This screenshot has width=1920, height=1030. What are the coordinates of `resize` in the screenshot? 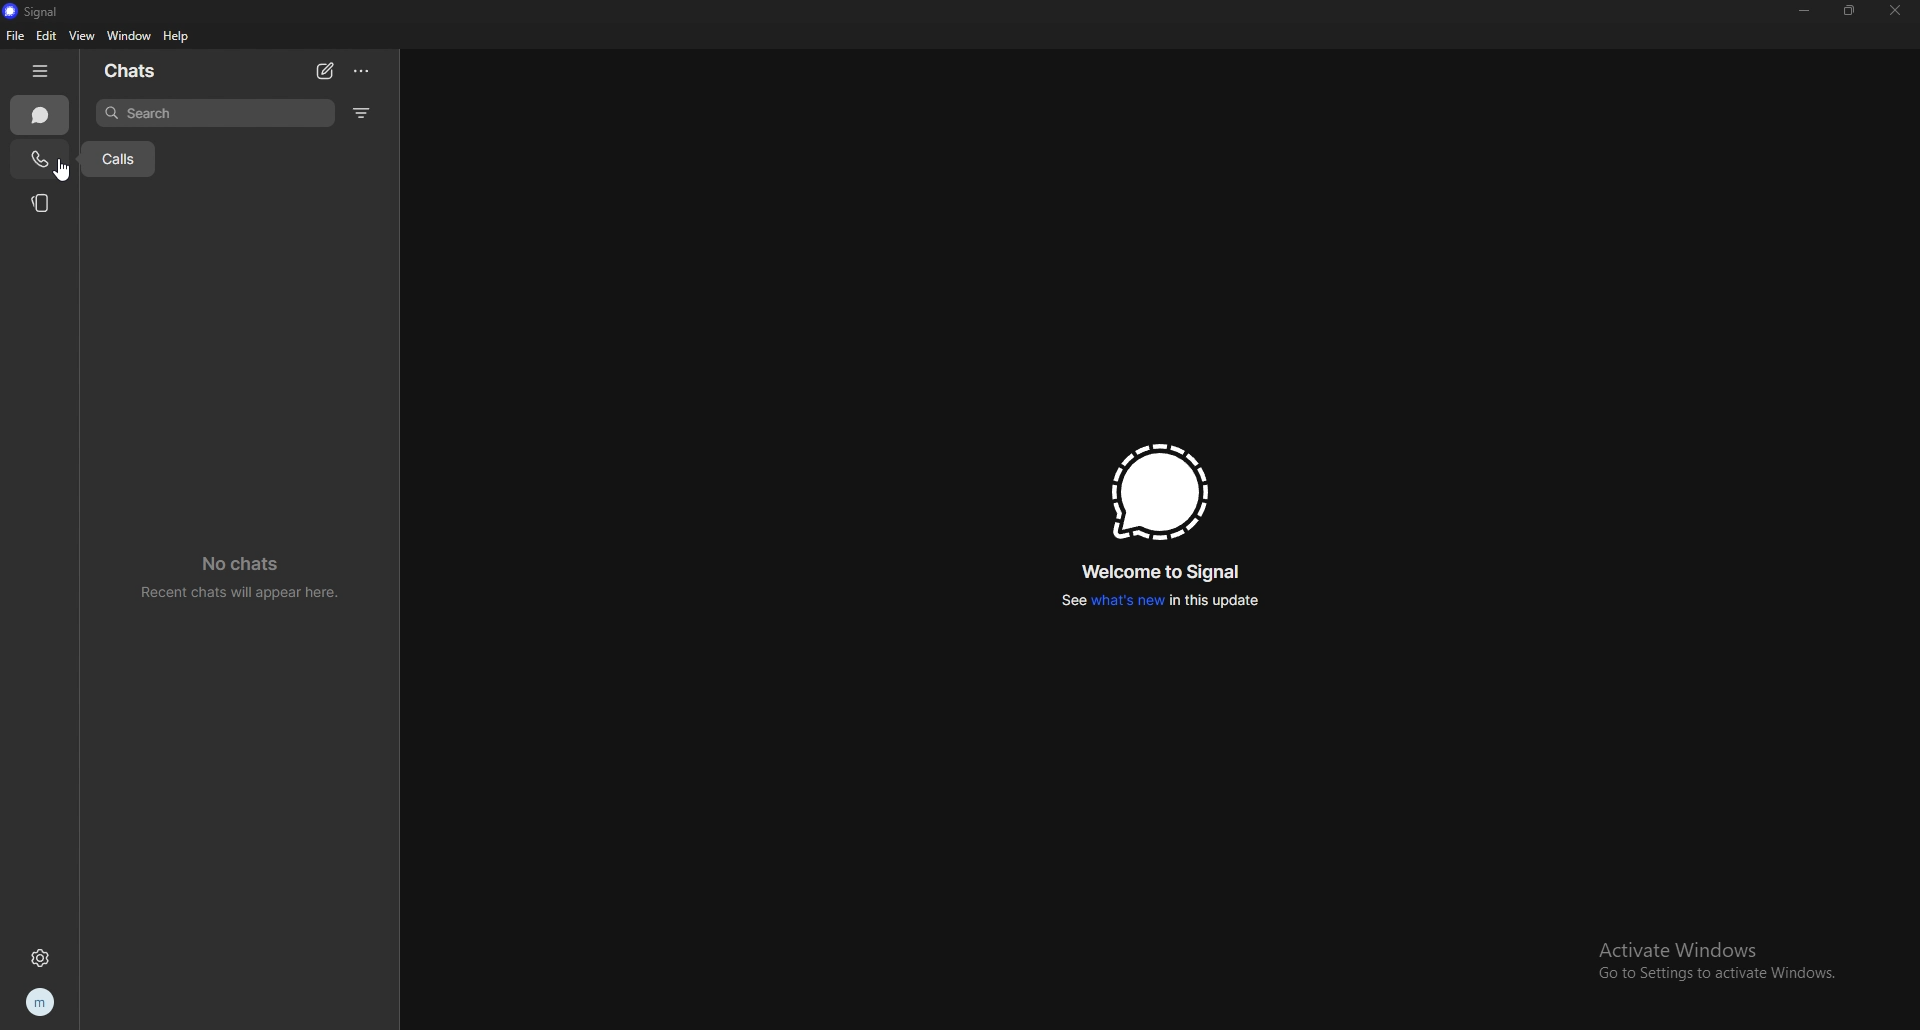 It's located at (1851, 10).